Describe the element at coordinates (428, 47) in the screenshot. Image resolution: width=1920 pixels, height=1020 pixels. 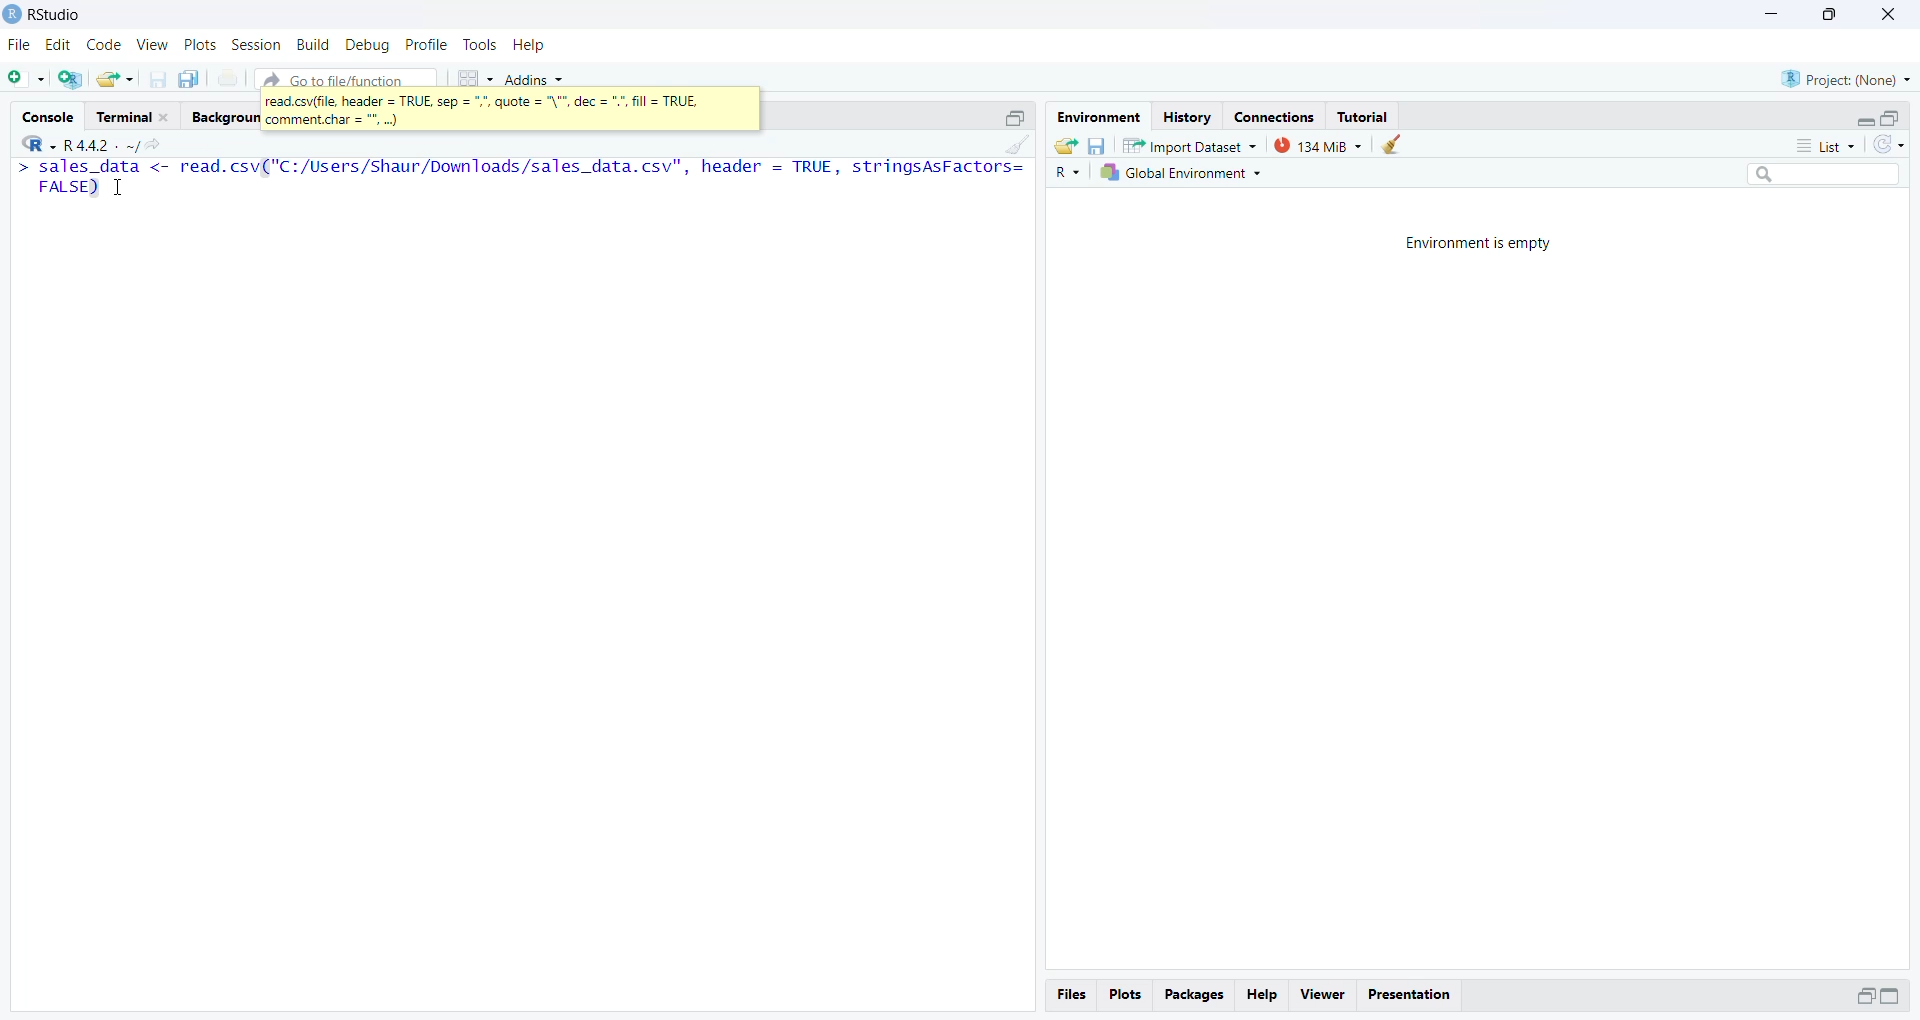
I see `Profile` at that location.